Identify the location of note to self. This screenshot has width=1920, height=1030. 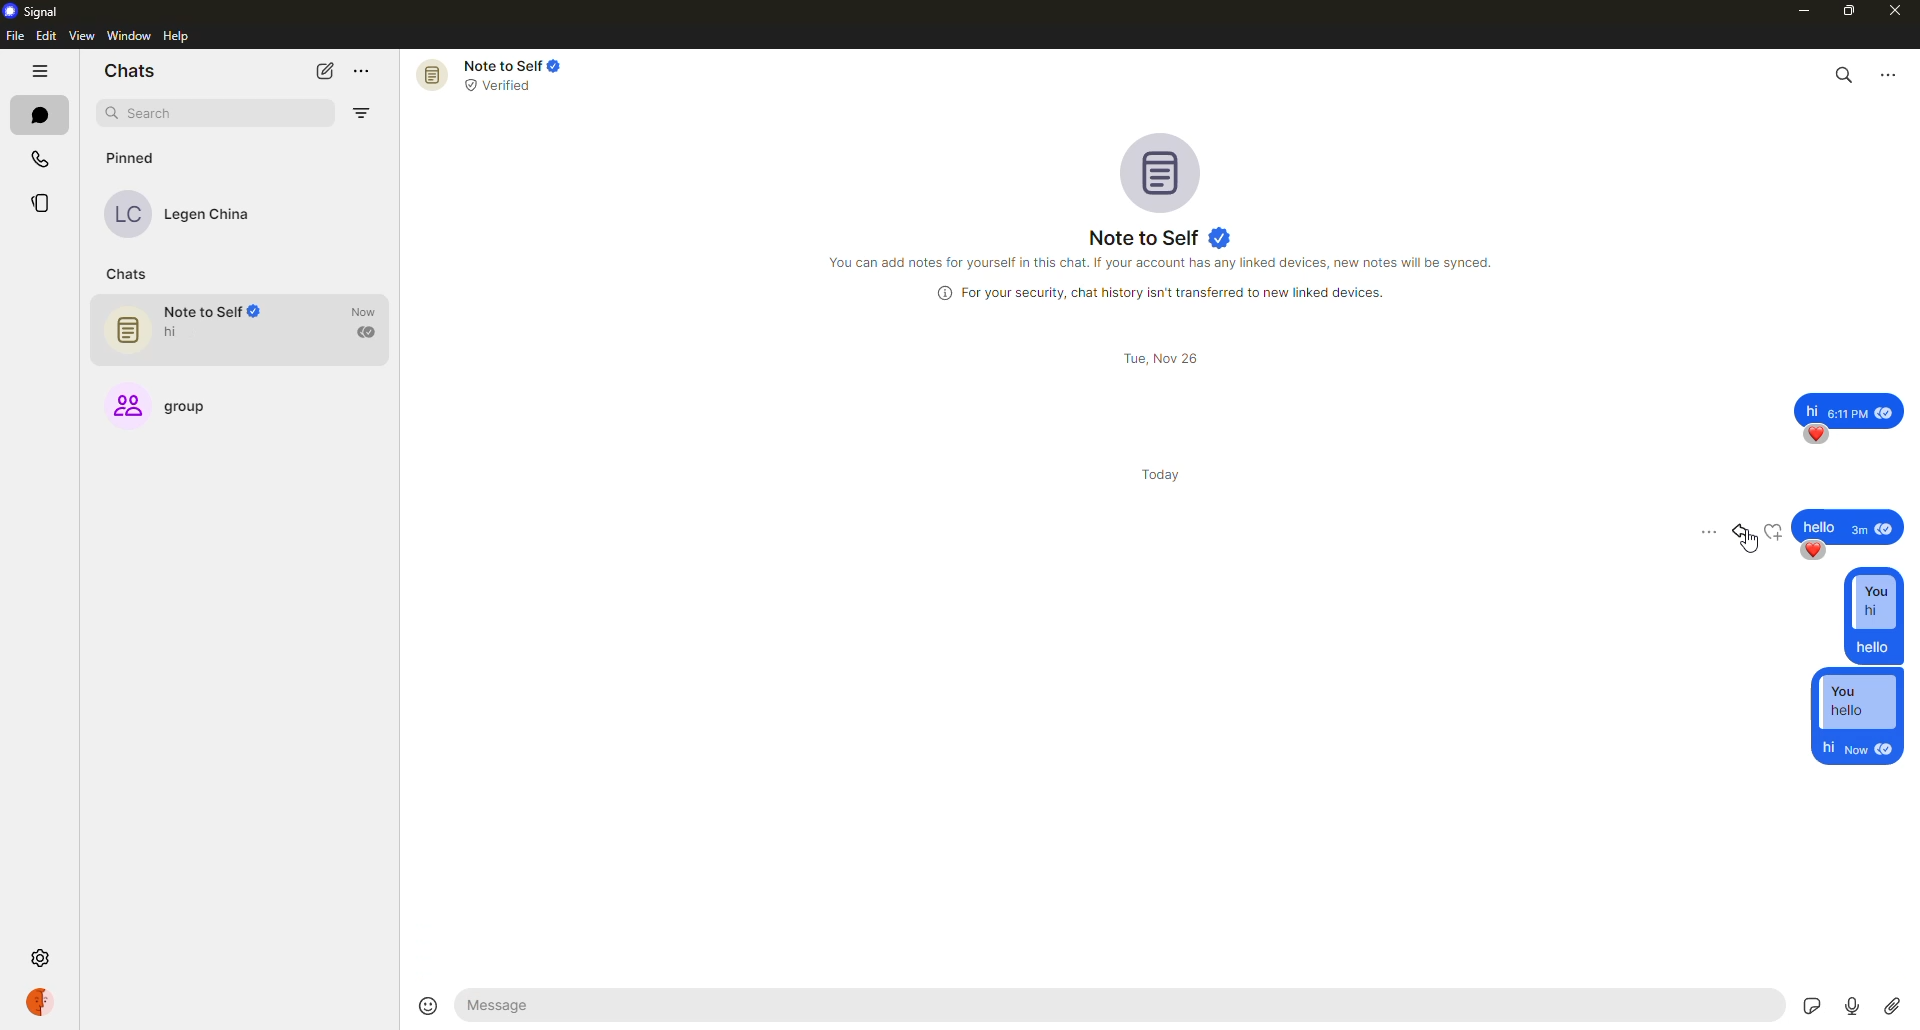
(1161, 234).